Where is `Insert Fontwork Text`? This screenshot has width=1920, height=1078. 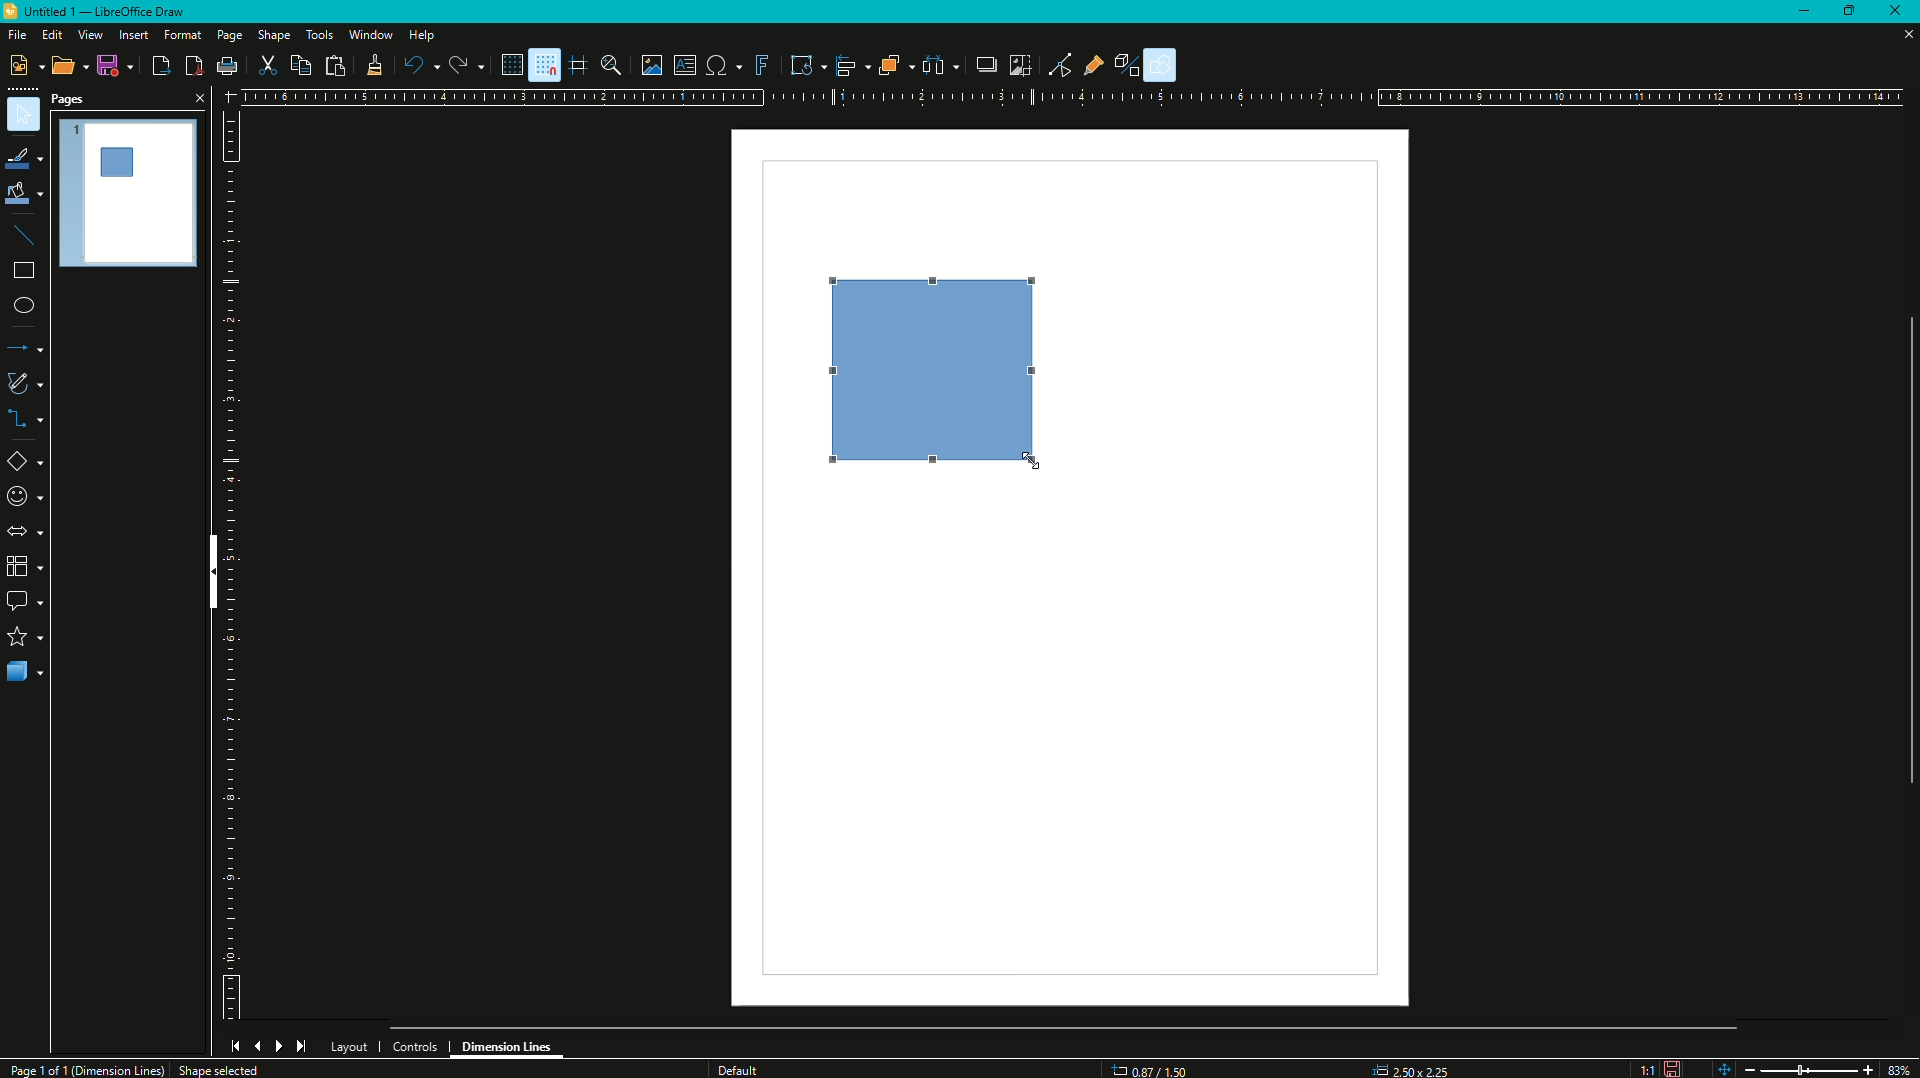 Insert Fontwork Text is located at coordinates (759, 64).